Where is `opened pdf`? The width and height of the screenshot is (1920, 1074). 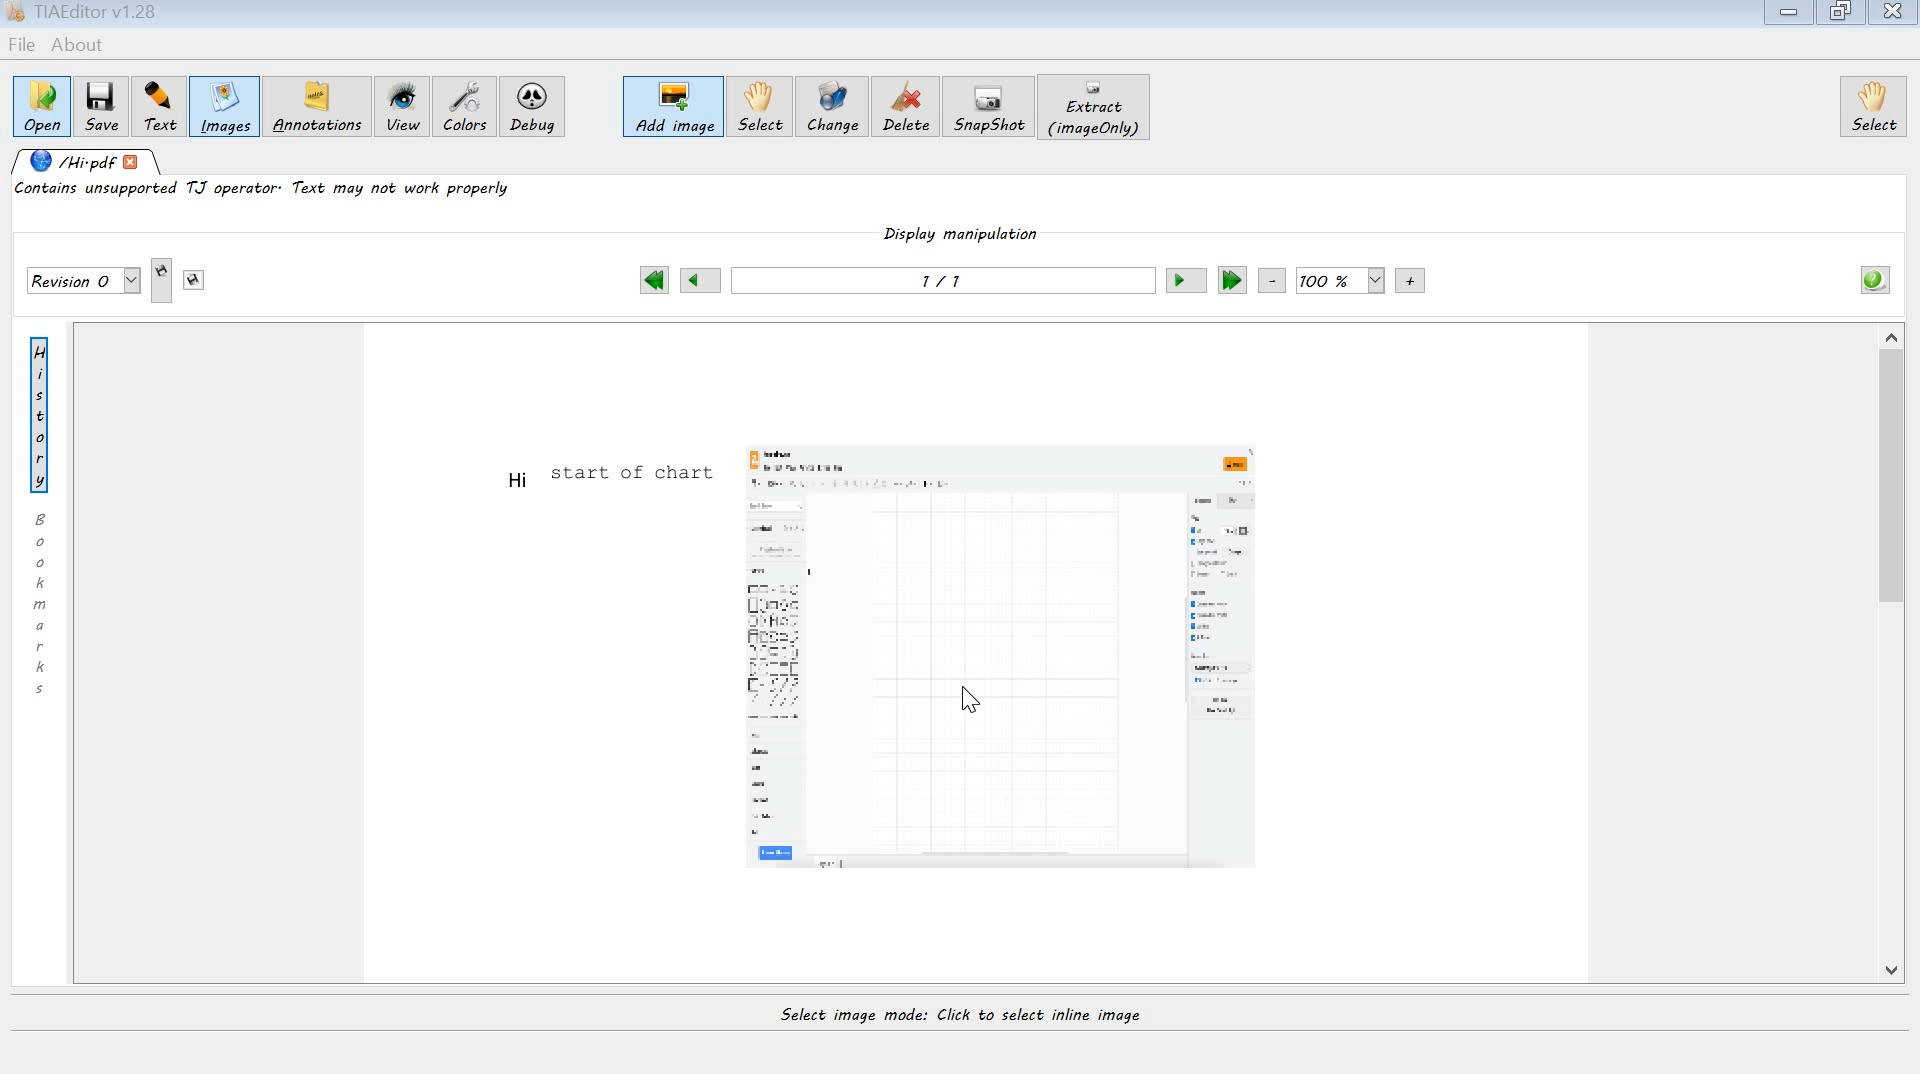 opened pdf is located at coordinates (88, 163).